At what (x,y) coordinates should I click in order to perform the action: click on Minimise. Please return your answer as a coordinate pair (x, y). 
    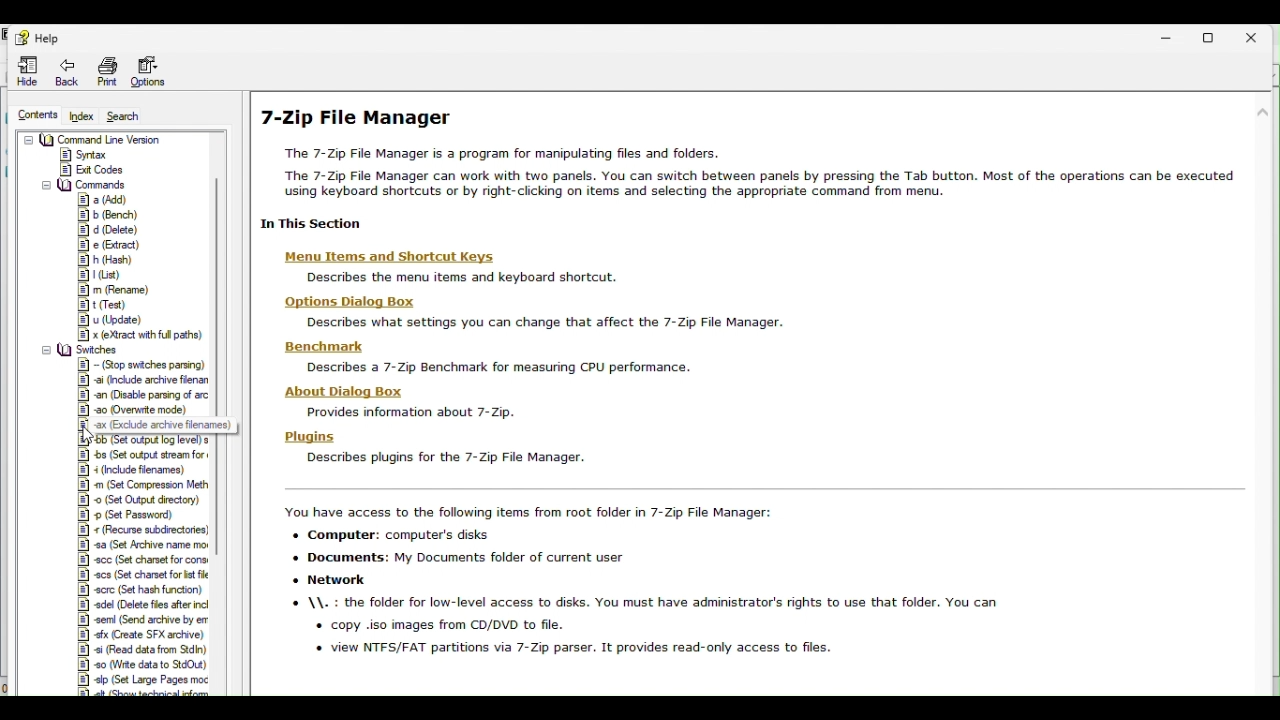
    Looking at the image, I should click on (1165, 32).